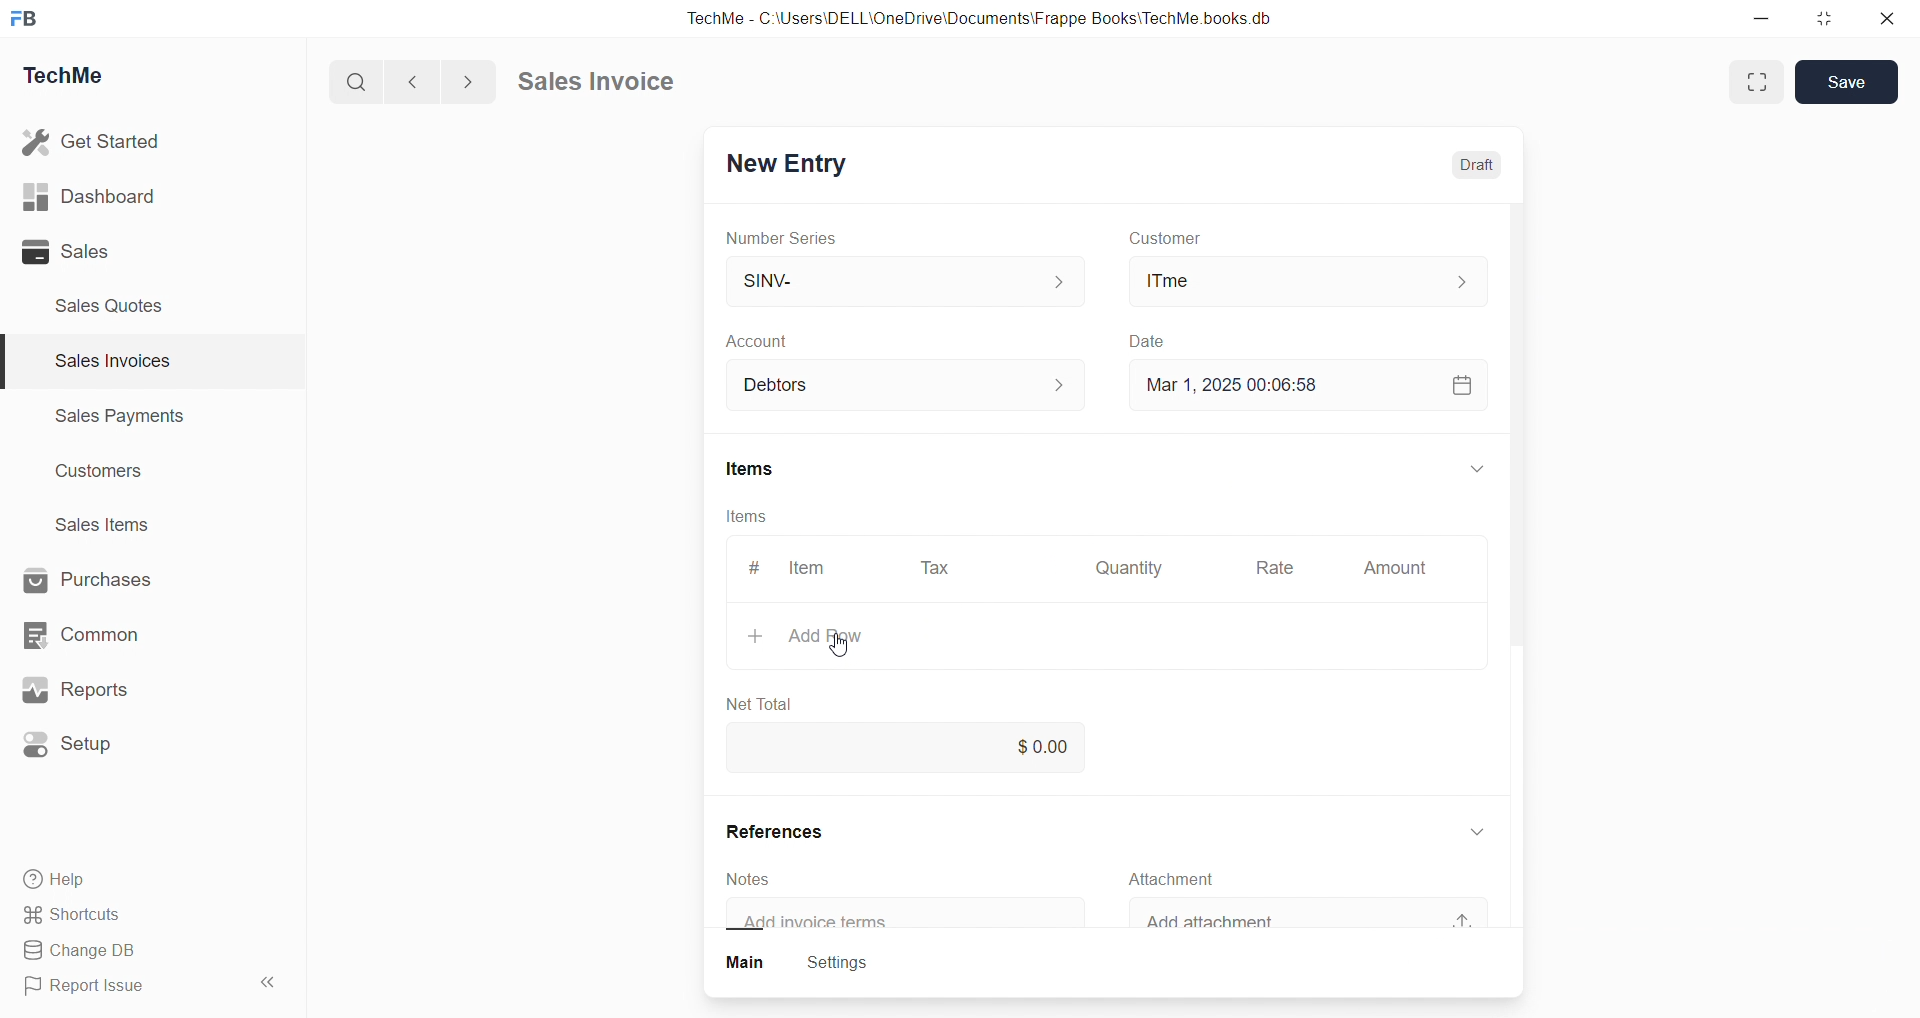 This screenshot has width=1920, height=1018. I want to click on Rate, so click(1279, 570).